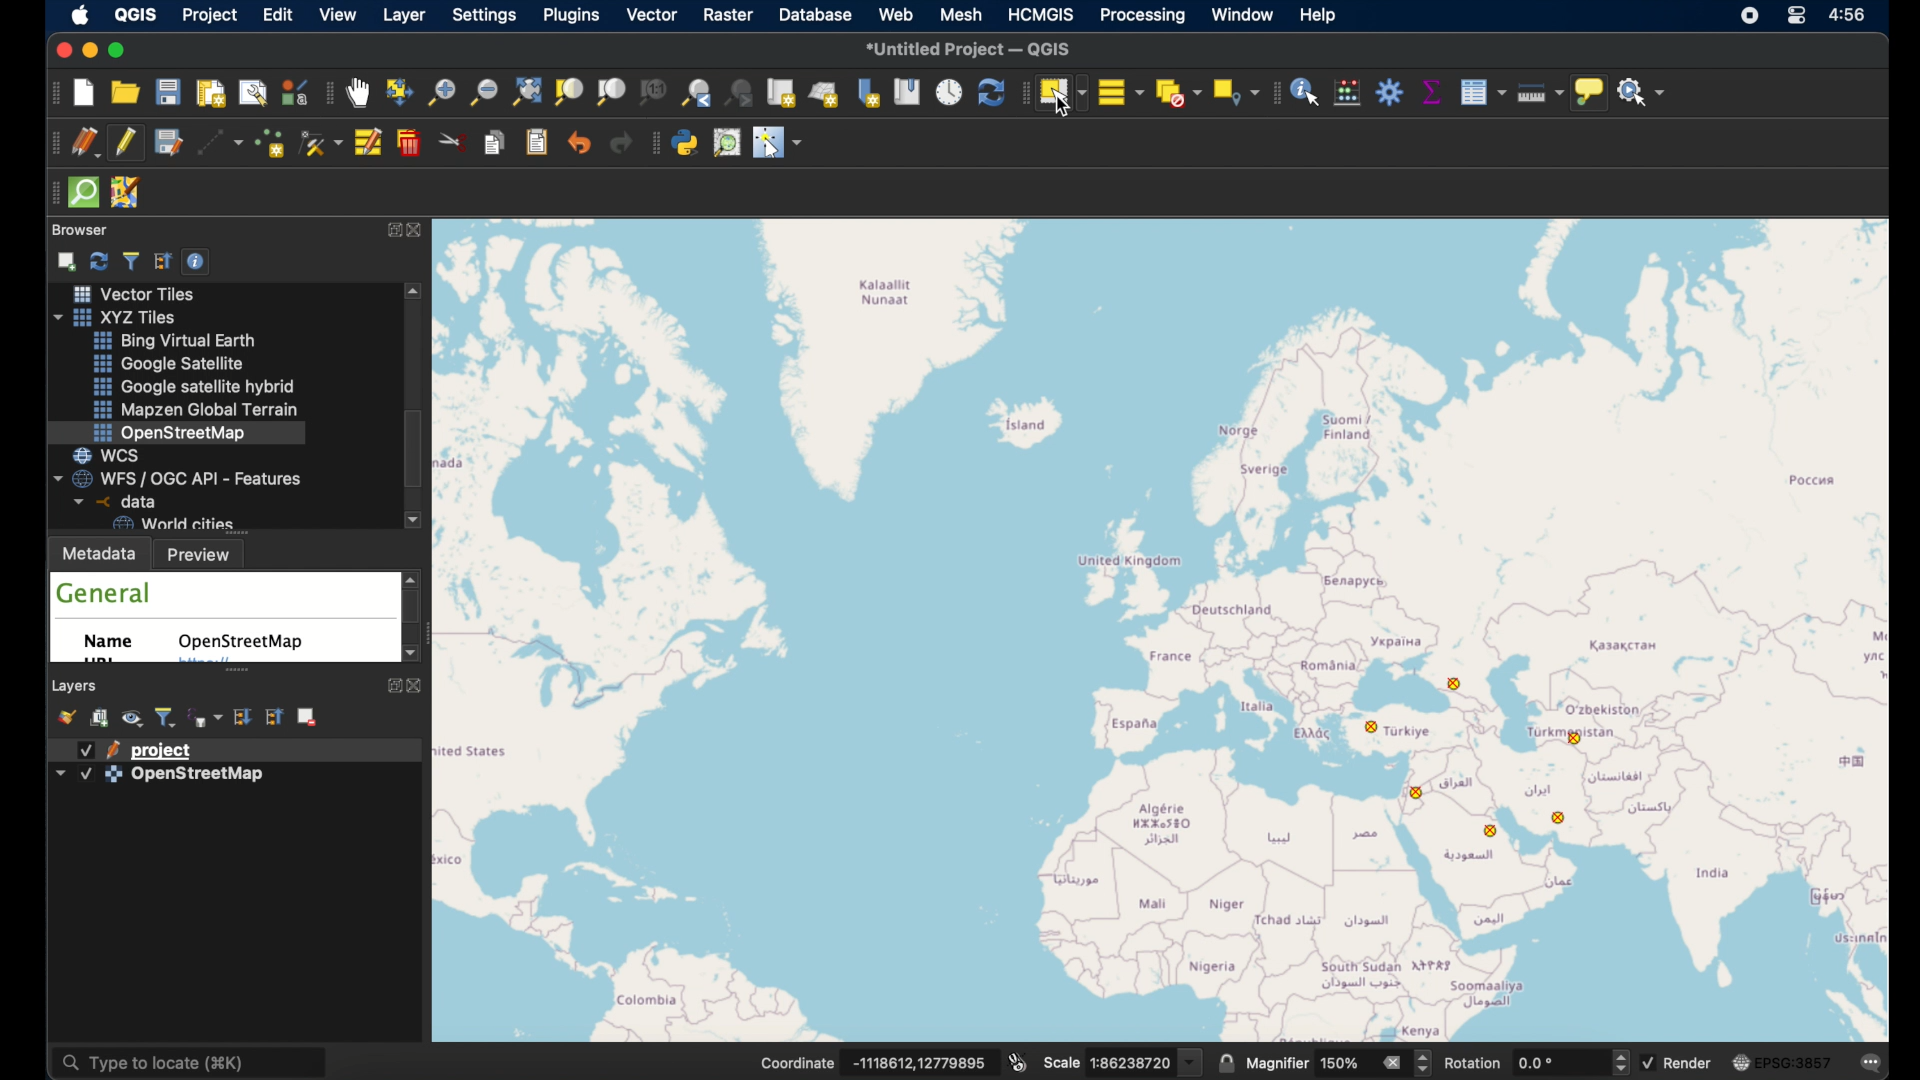 Image resolution: width=1920 pixels, height=1080 pixels. I want to click on style manager, so click(295, 91).